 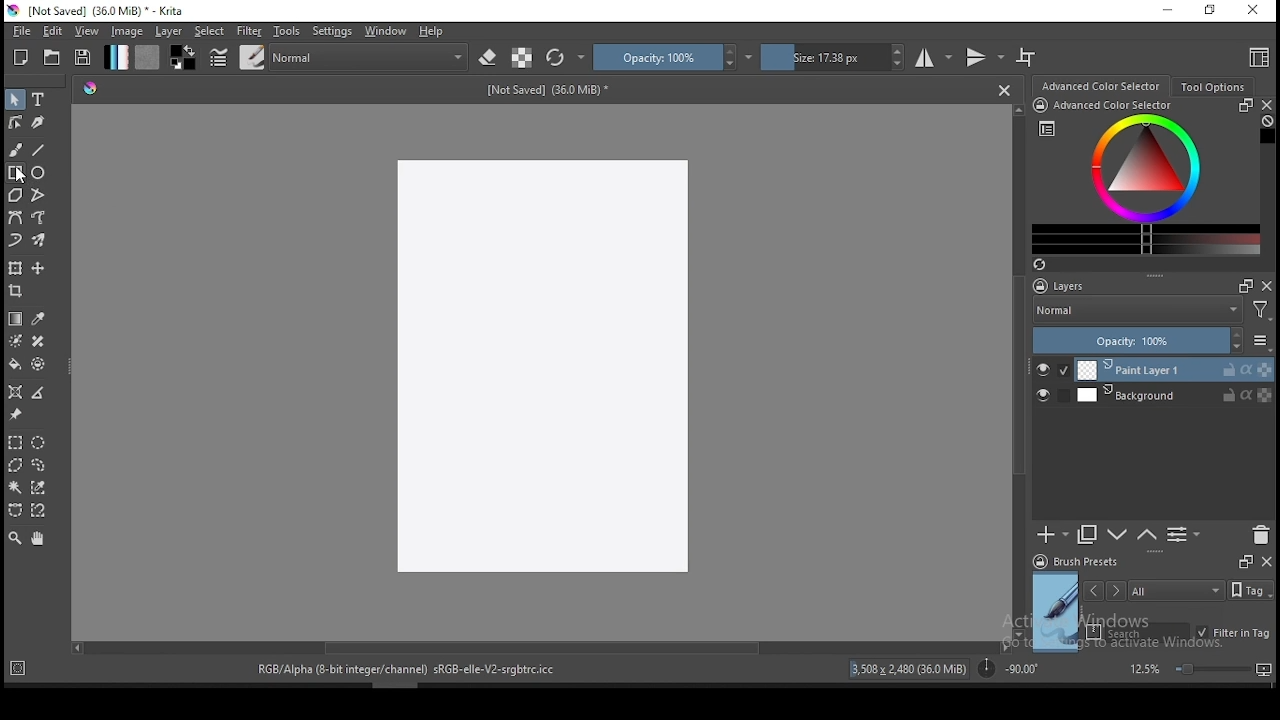 What do you see at coordinates (1138, 632) in the screenshot?
I see `search` at bounding box center [1138, 632].